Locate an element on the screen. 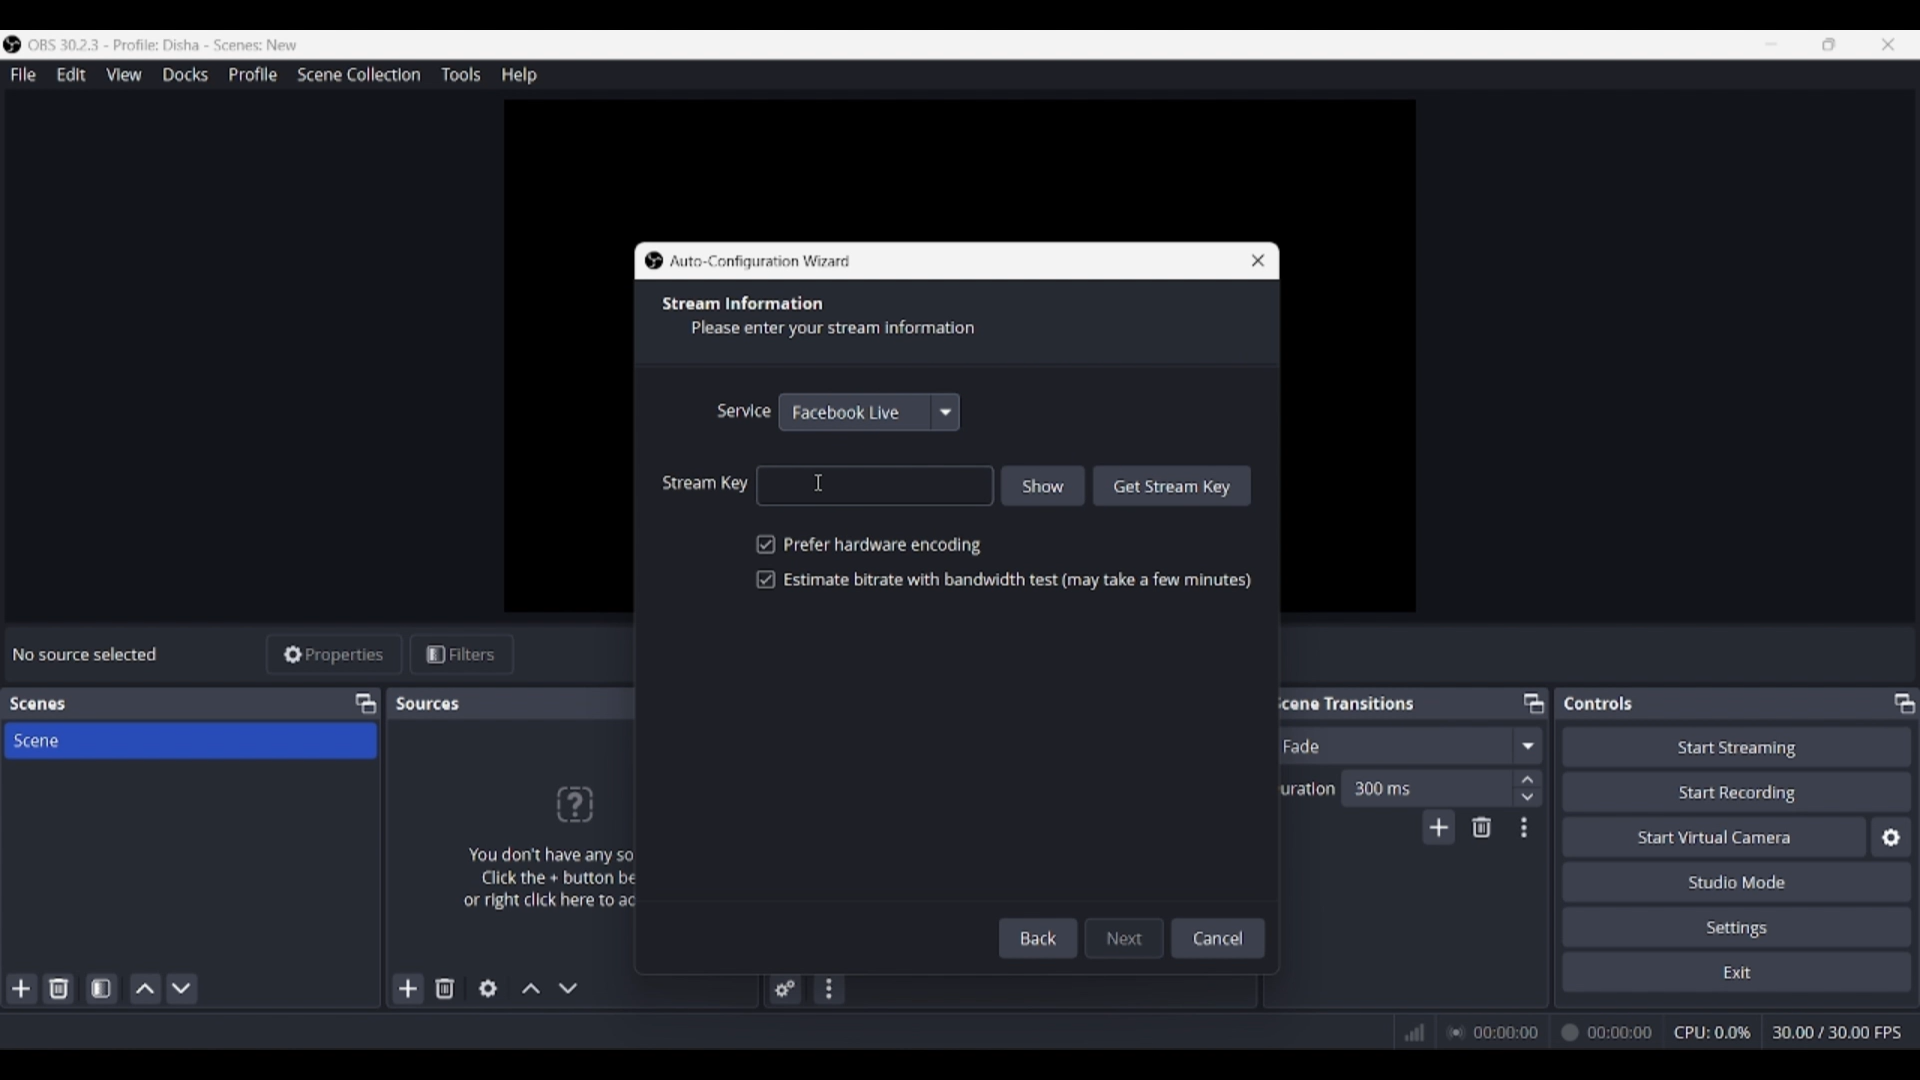 The image size is (1920, 1080). Frames per second is located at coordinates (1837, 1033).